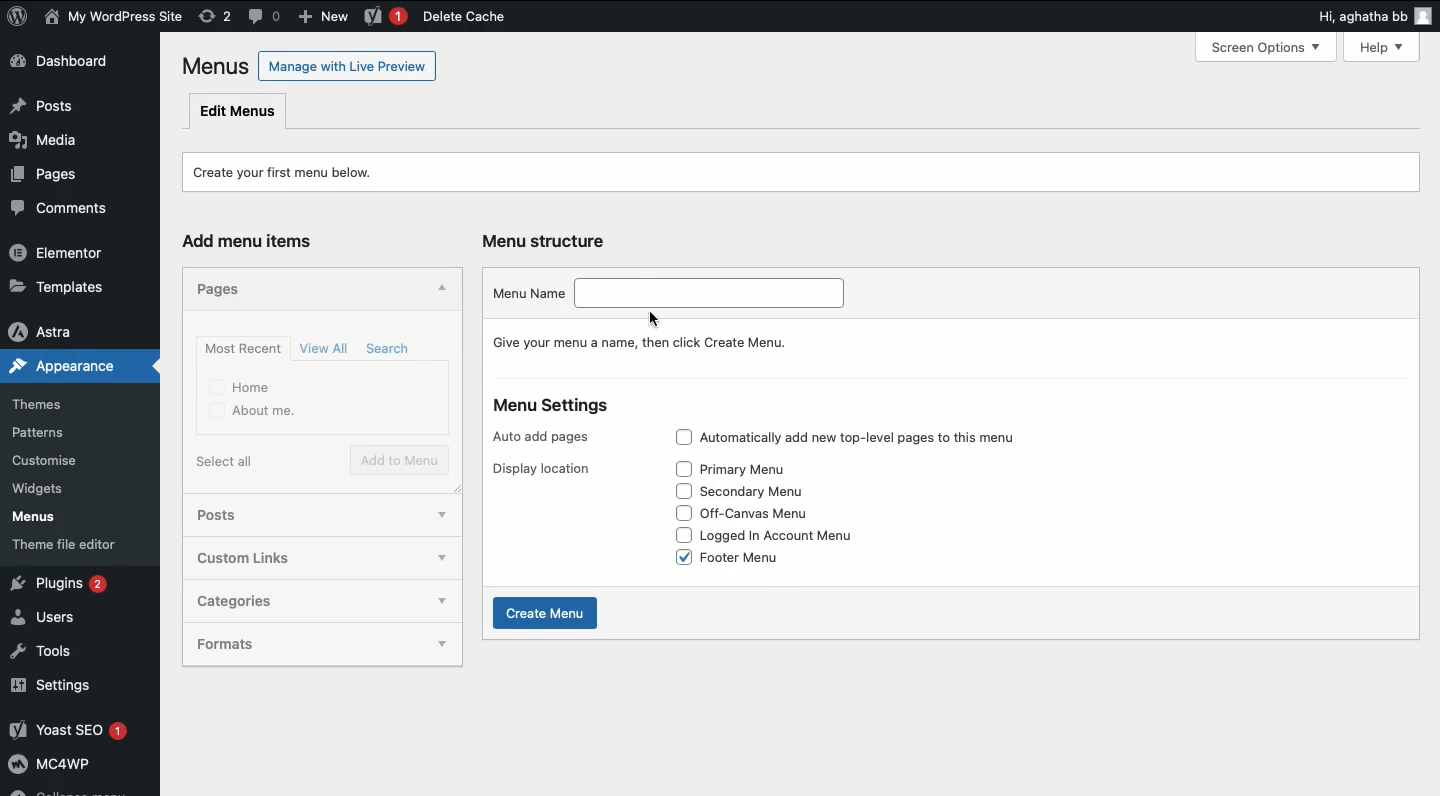 Image resolution: width=1440 pixels, height=796 pixels. What do you see at coordinates (548, 239) in the screenshot?
I see `Menu structure` at bounding box center [548, 239].